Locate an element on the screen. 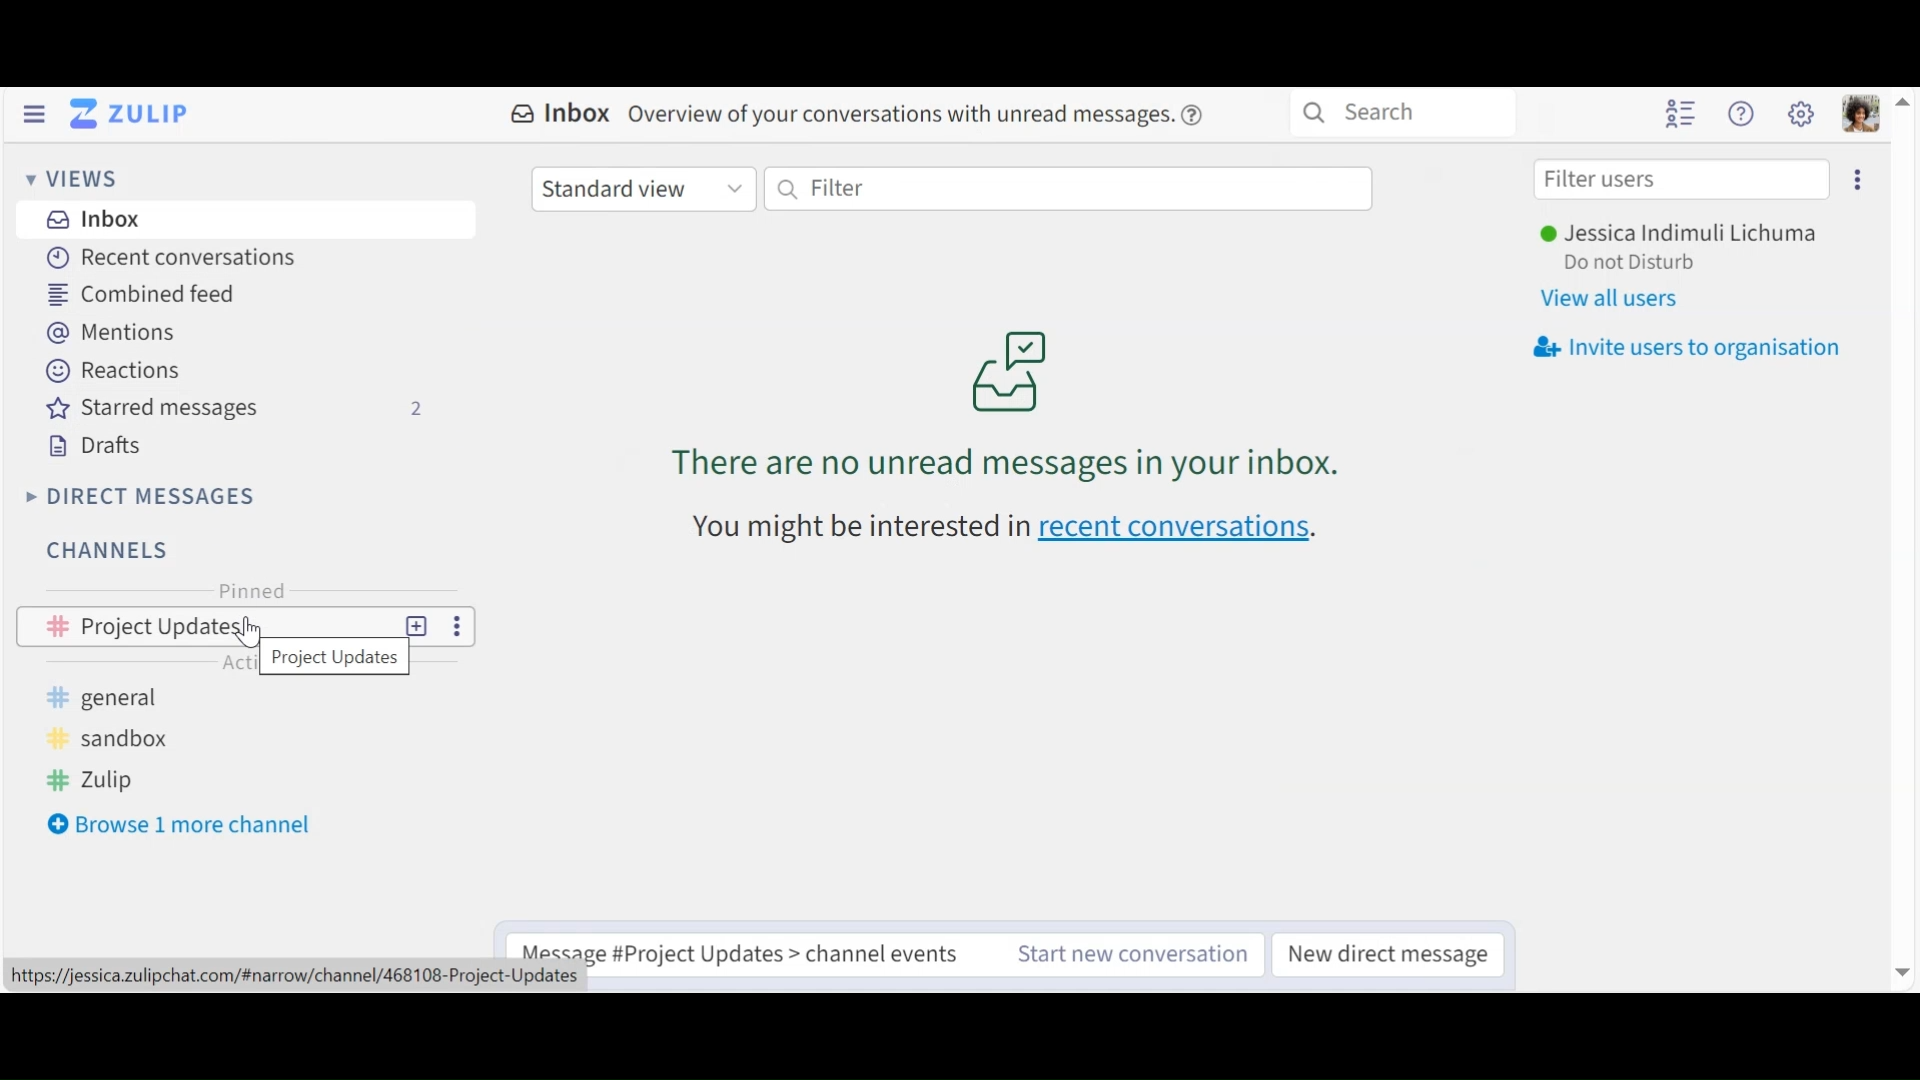 This screenshot has width=1920, height=1080. Mentions is located at coordinates (116, 332).